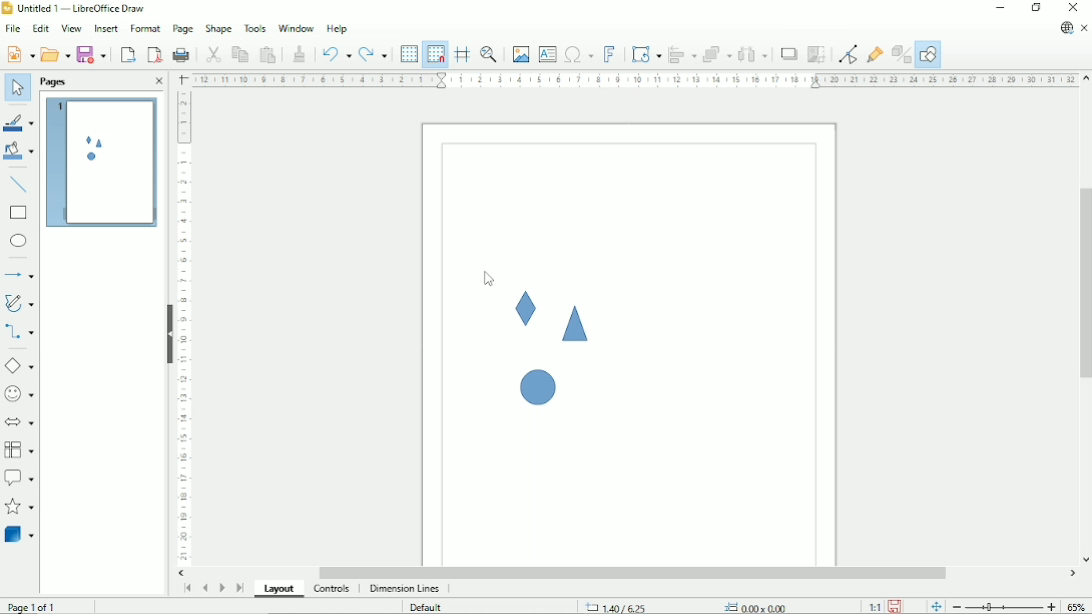 The height and width of the screenshot is (614, 1092). I want to click on Insert line, so click(19, 184).